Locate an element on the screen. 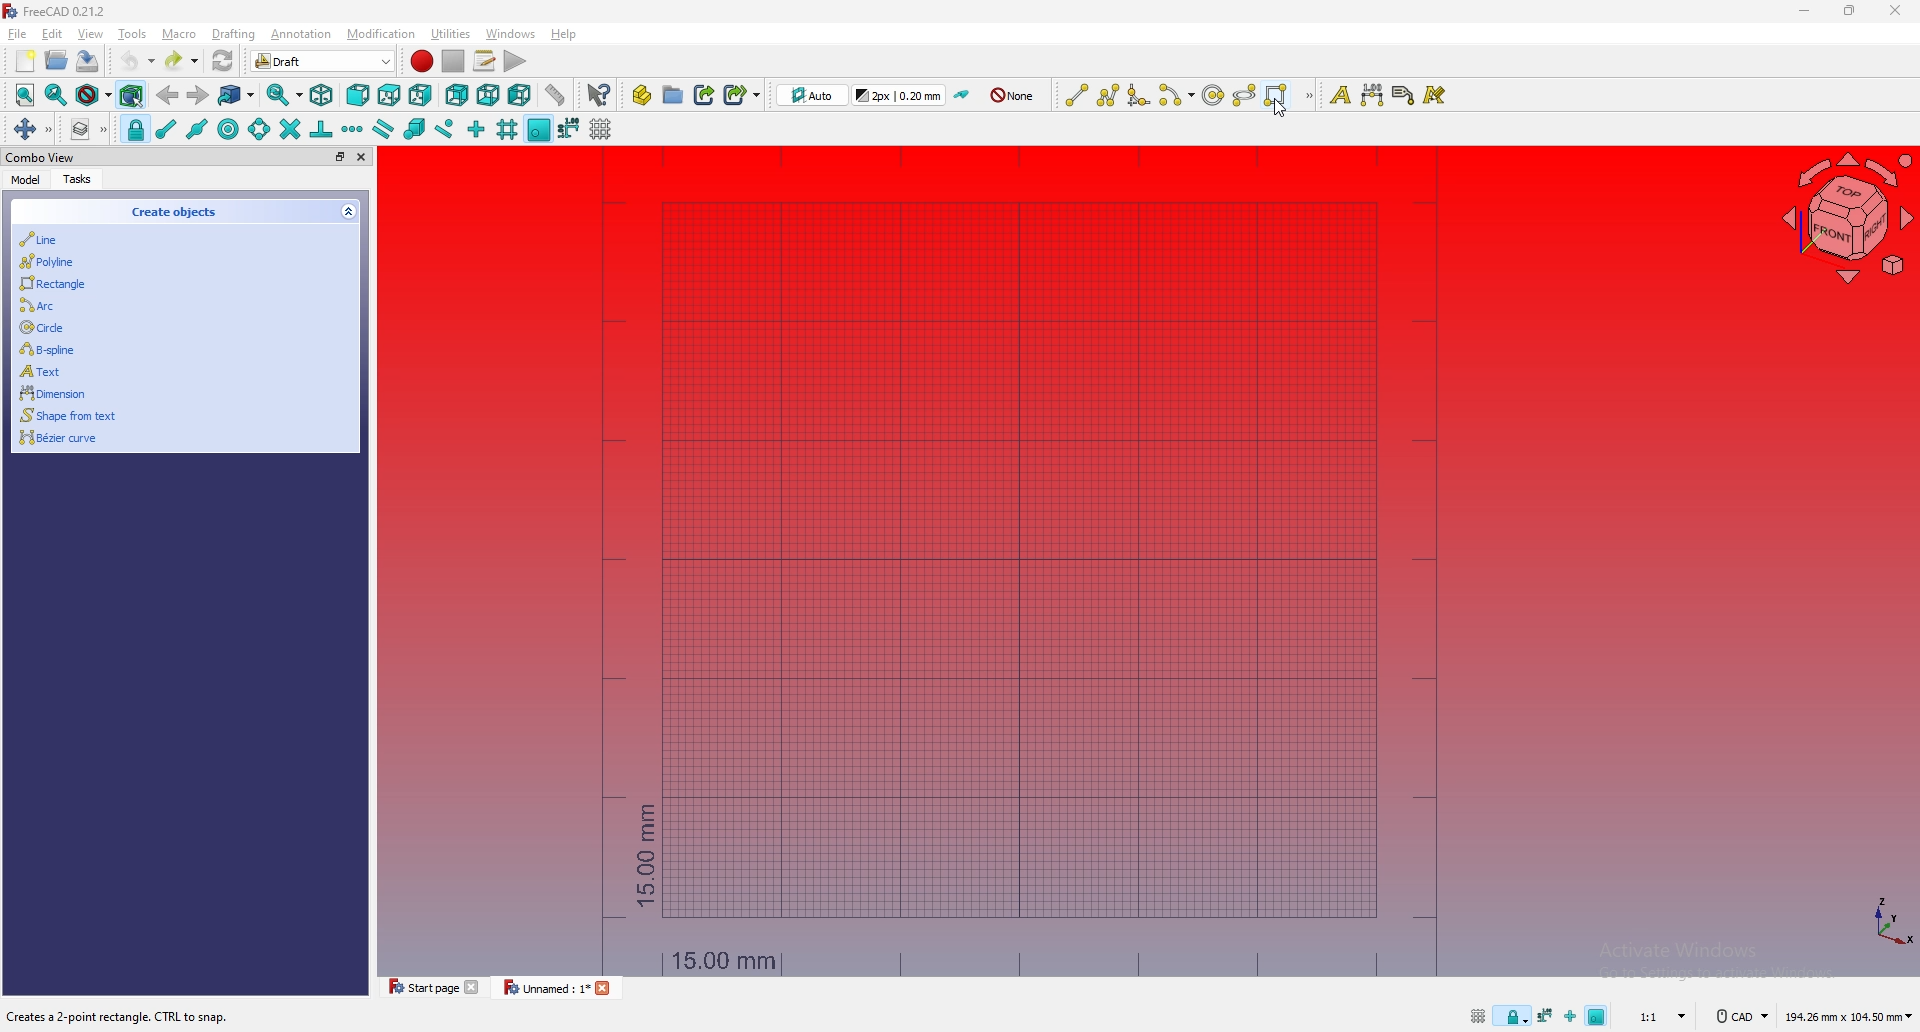 The width and height of the screenshot is (1920, 1032). line is located at coordinates (1076, 95).